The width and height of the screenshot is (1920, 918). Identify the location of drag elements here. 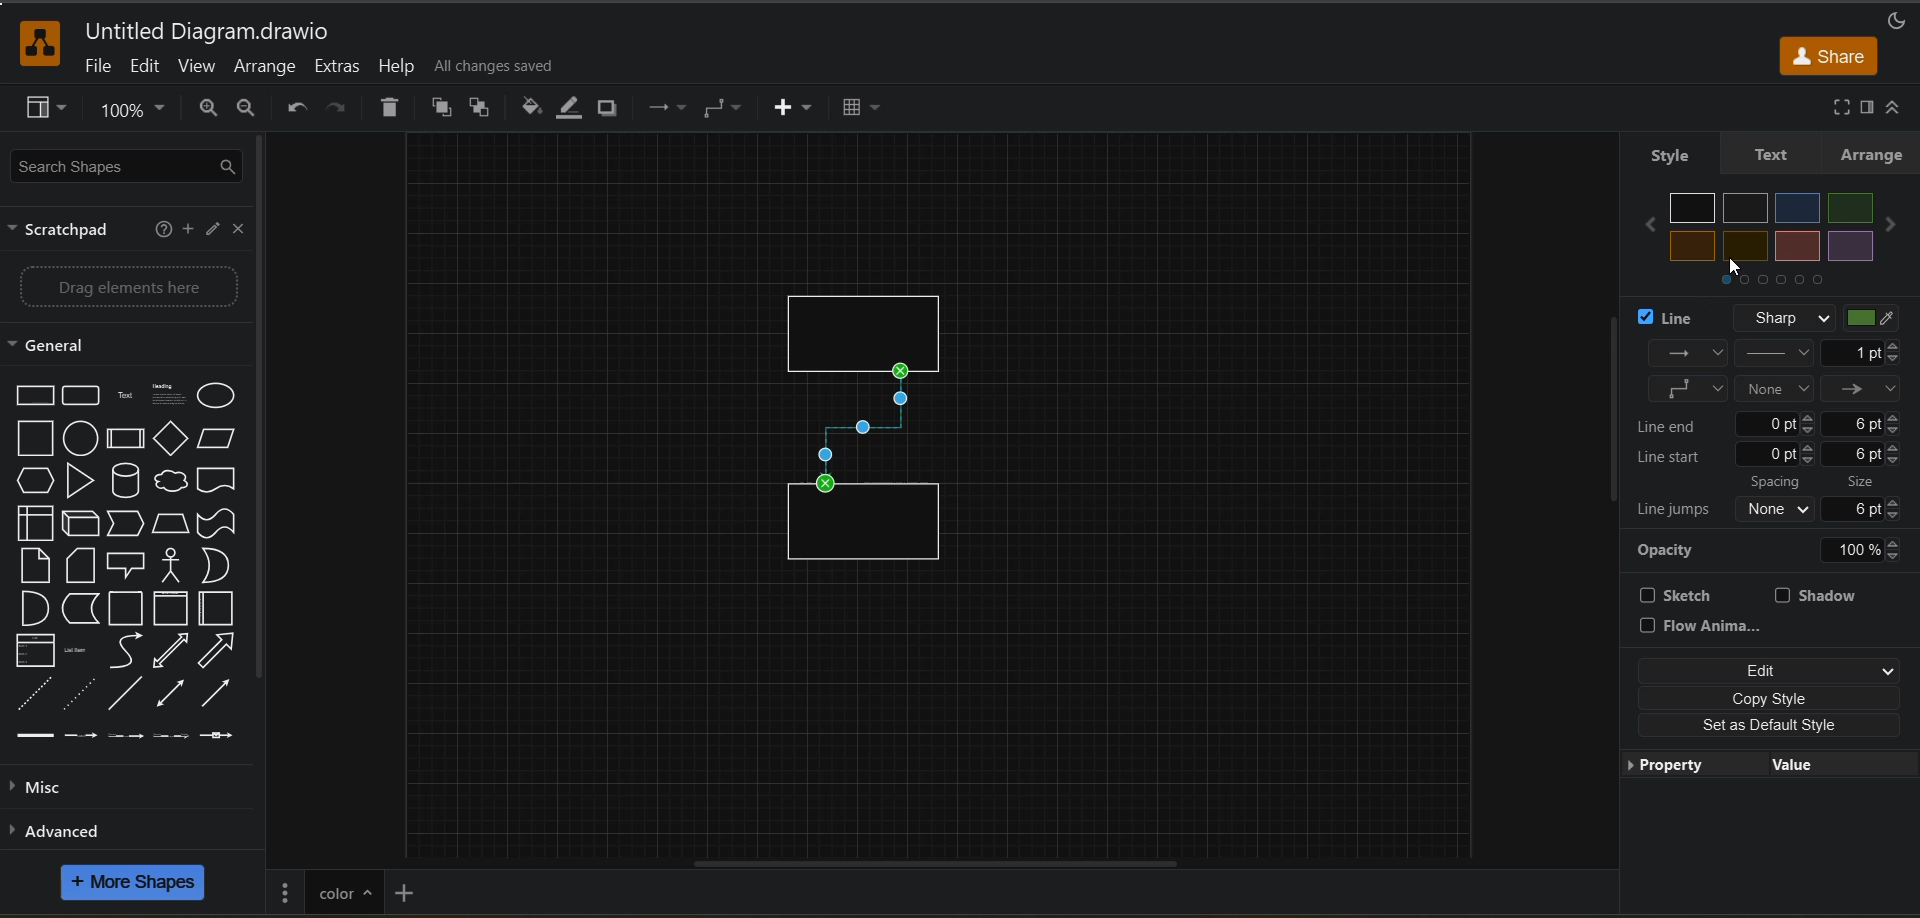
(134, 287).